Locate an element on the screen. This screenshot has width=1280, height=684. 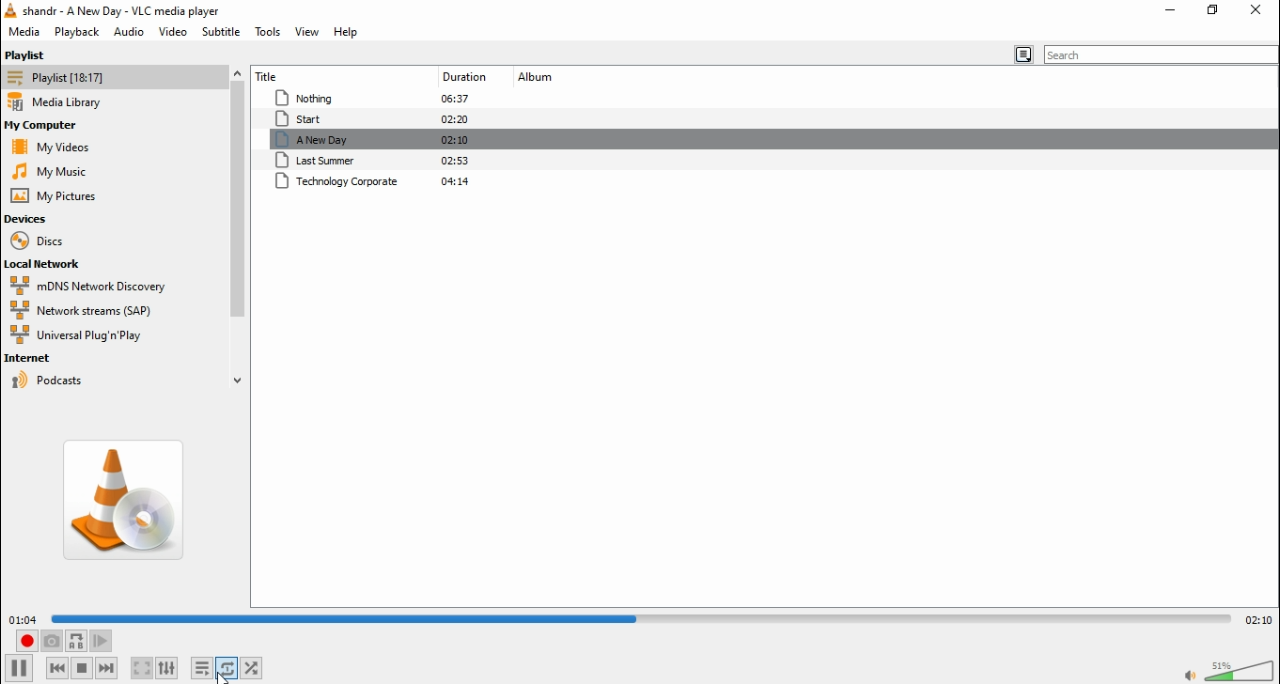
my computer is located at coordinates (45, 125).